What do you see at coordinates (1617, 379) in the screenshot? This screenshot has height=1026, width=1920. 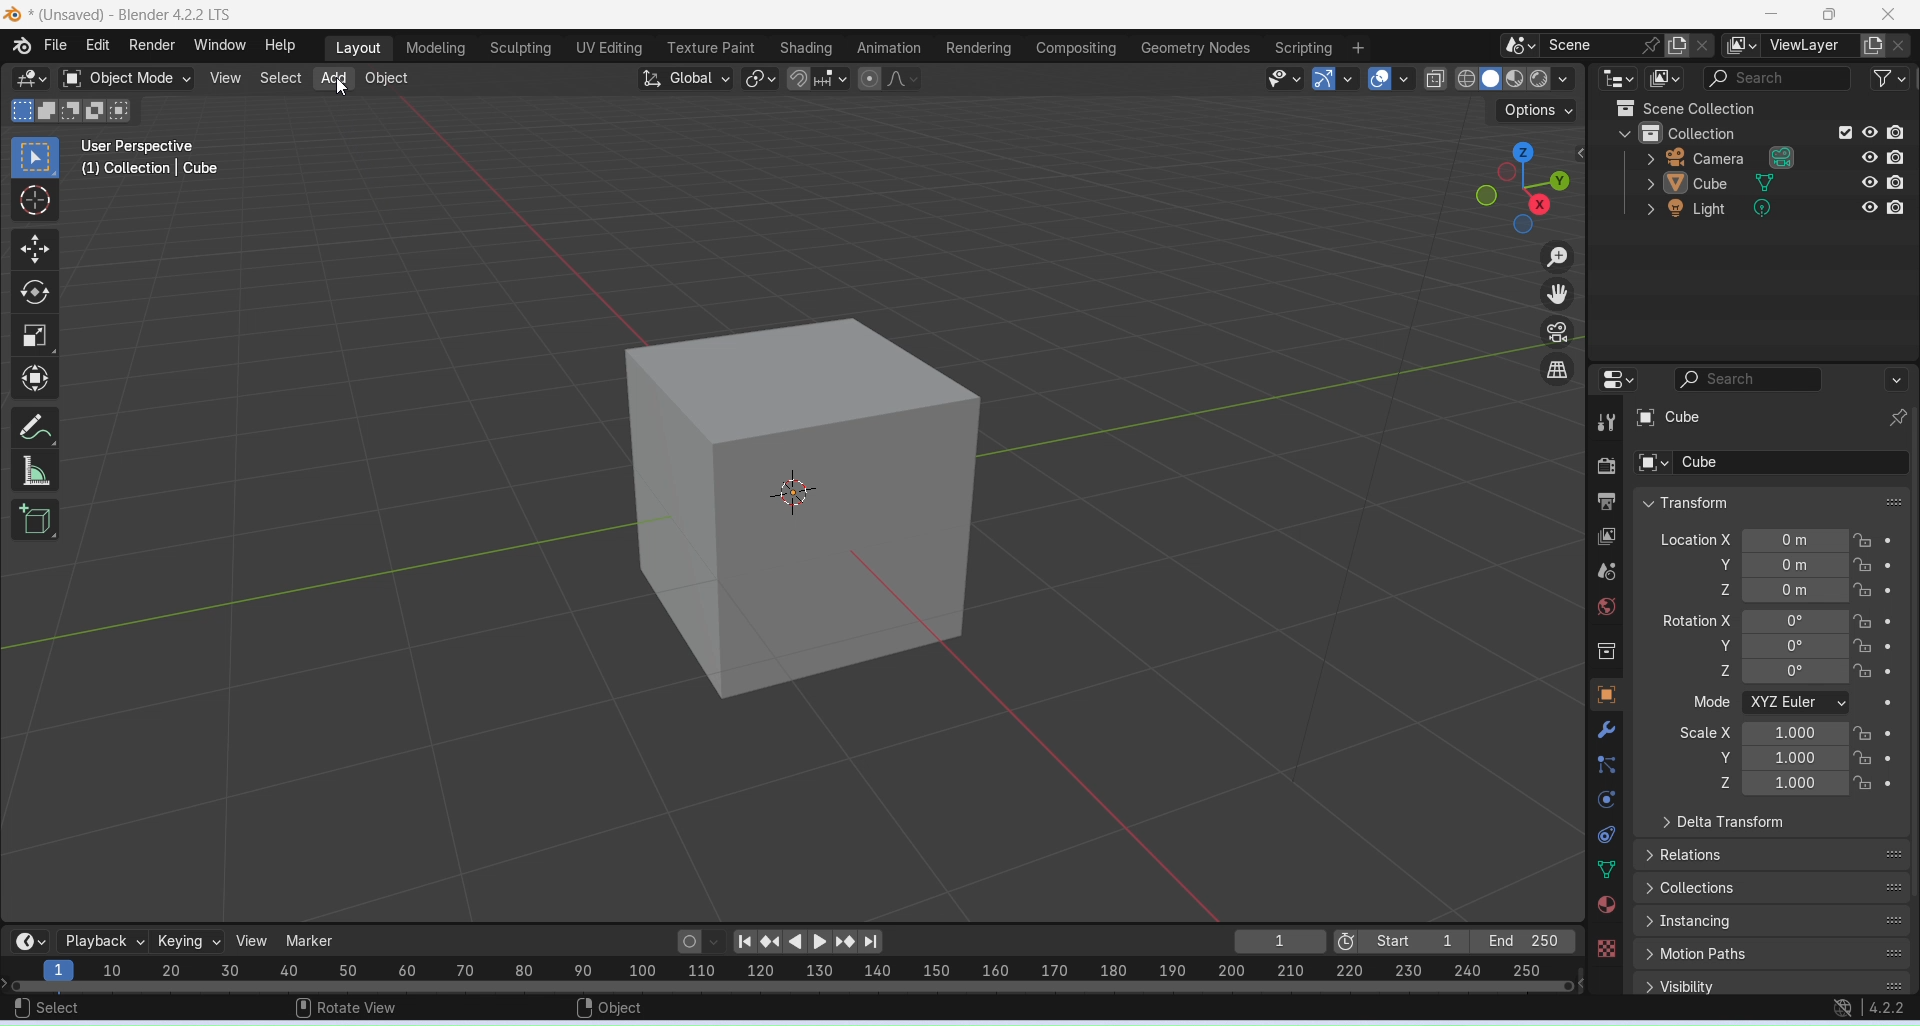 I see `Editor type` at bounding box center [1617, 379].